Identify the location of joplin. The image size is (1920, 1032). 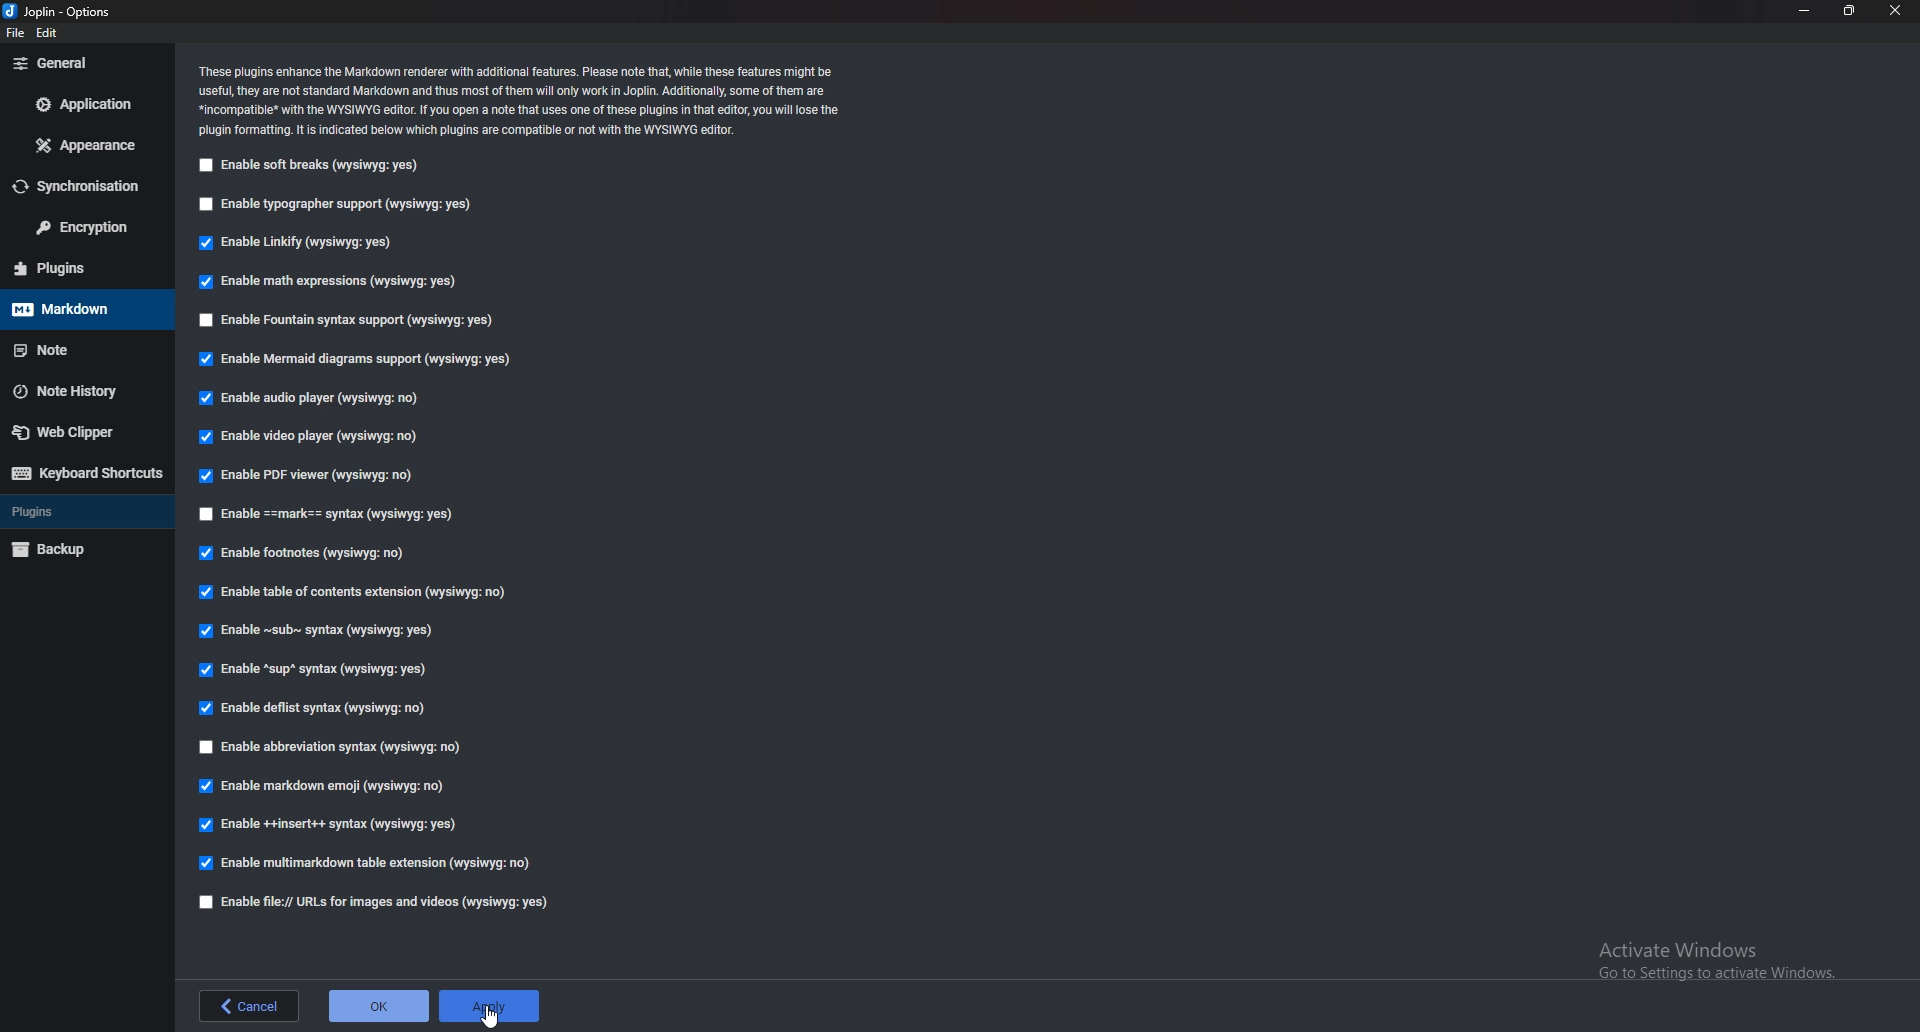
(62, 12).